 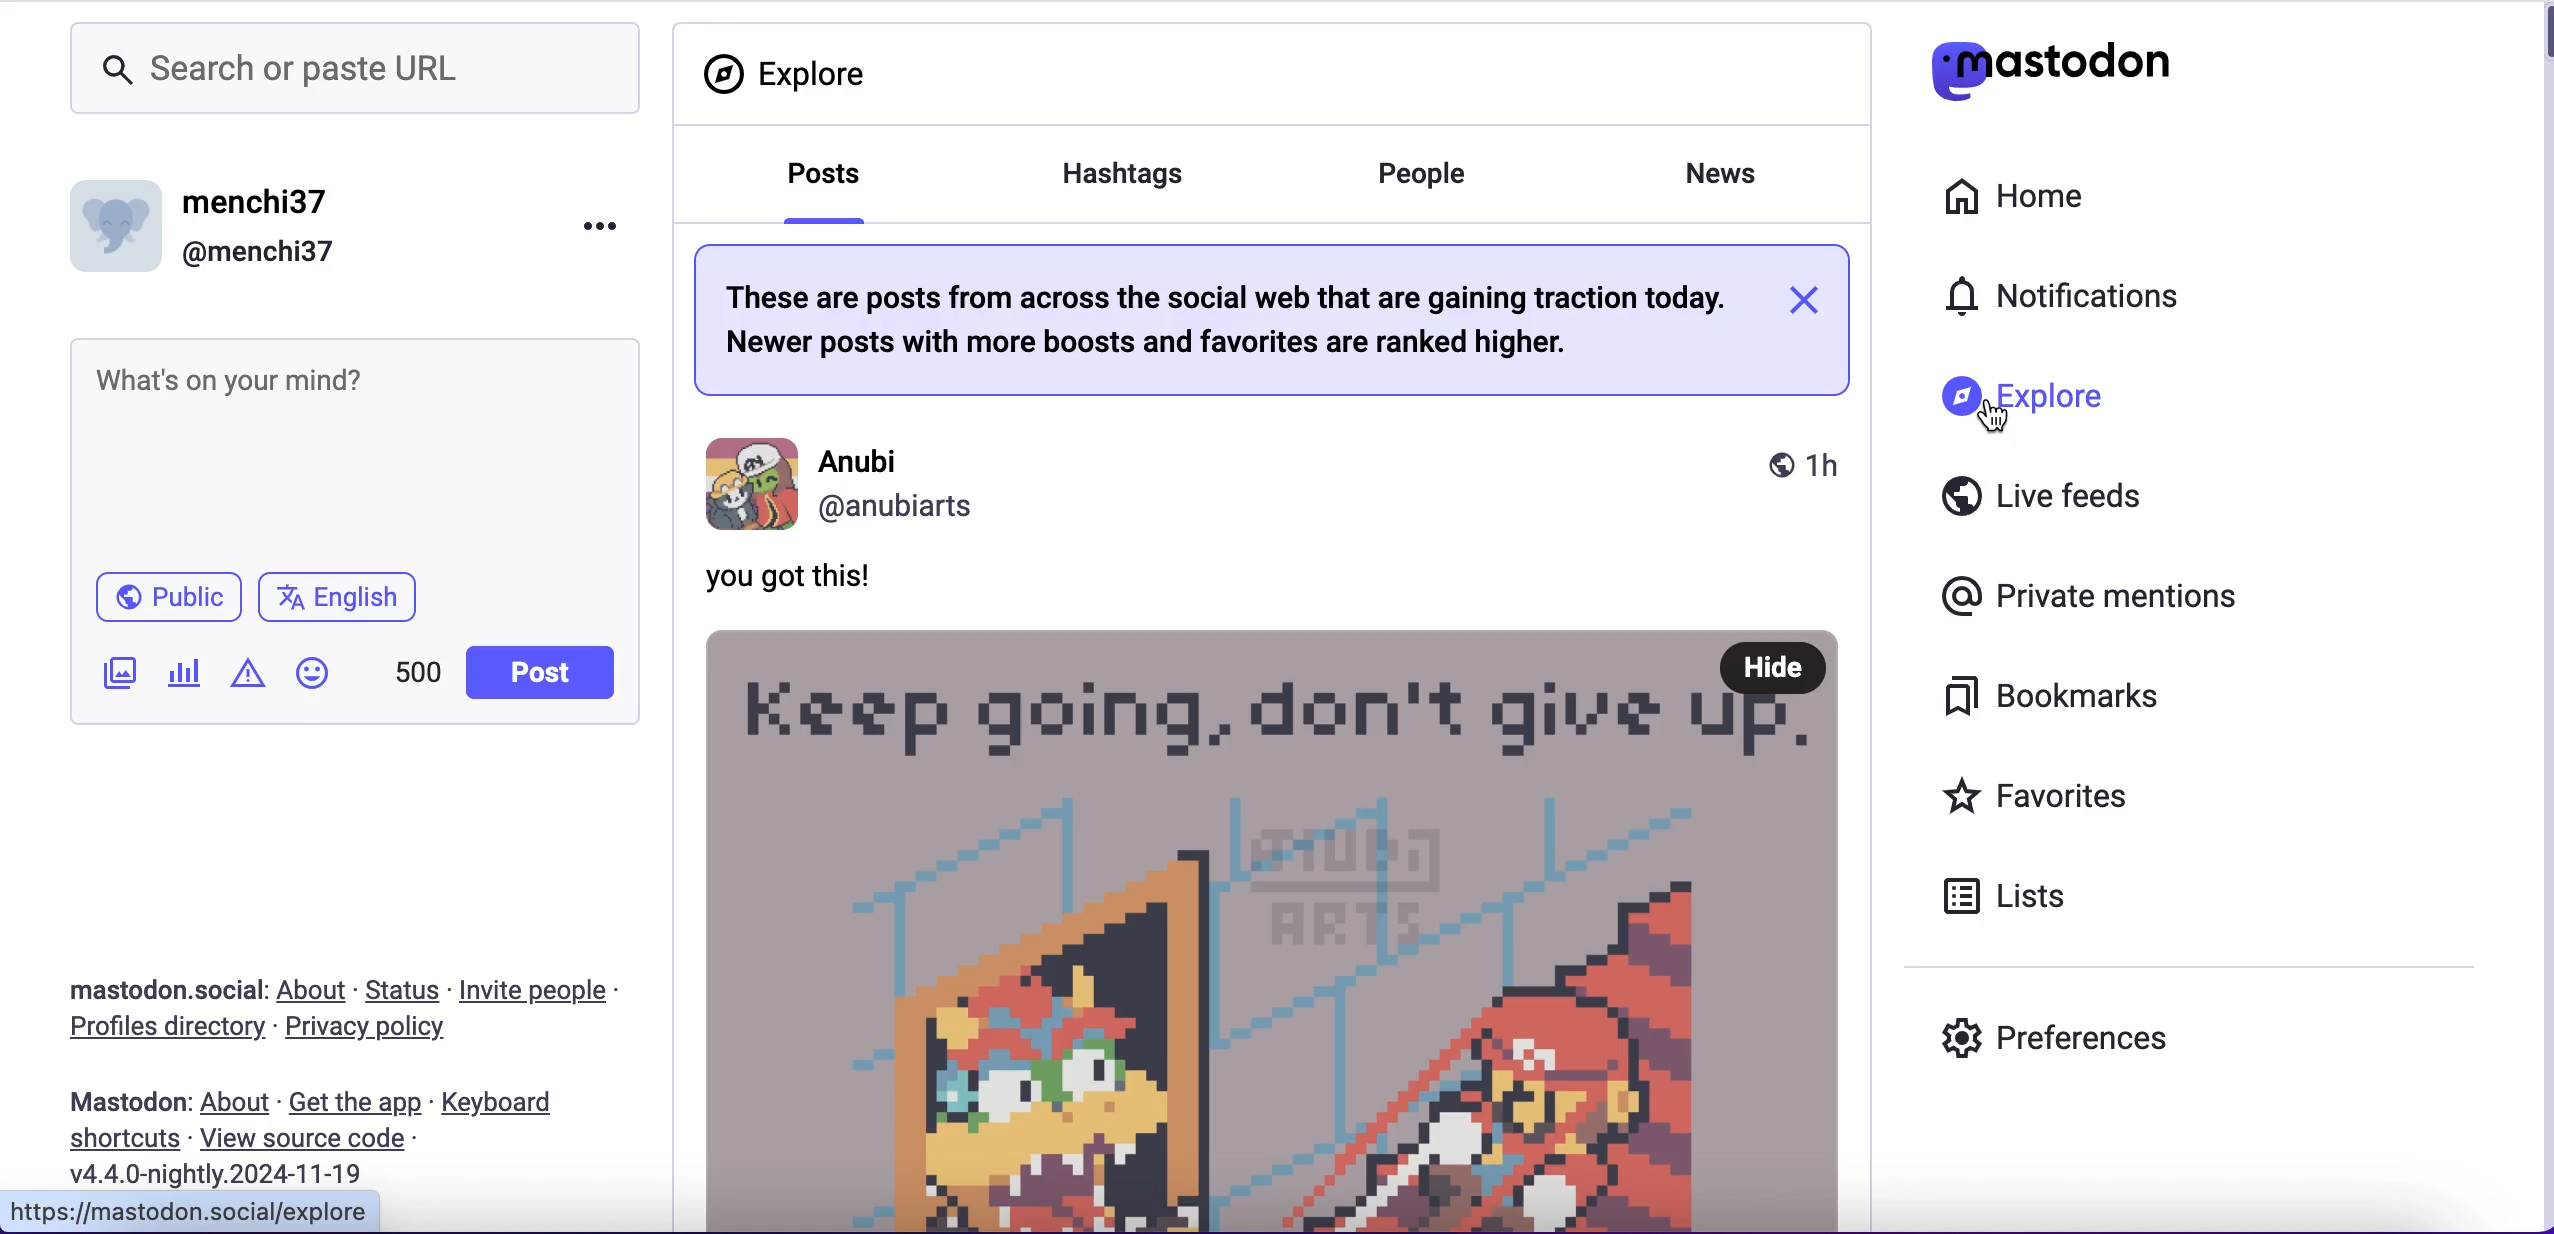 I want to click on post, so click(x=541, y=673).